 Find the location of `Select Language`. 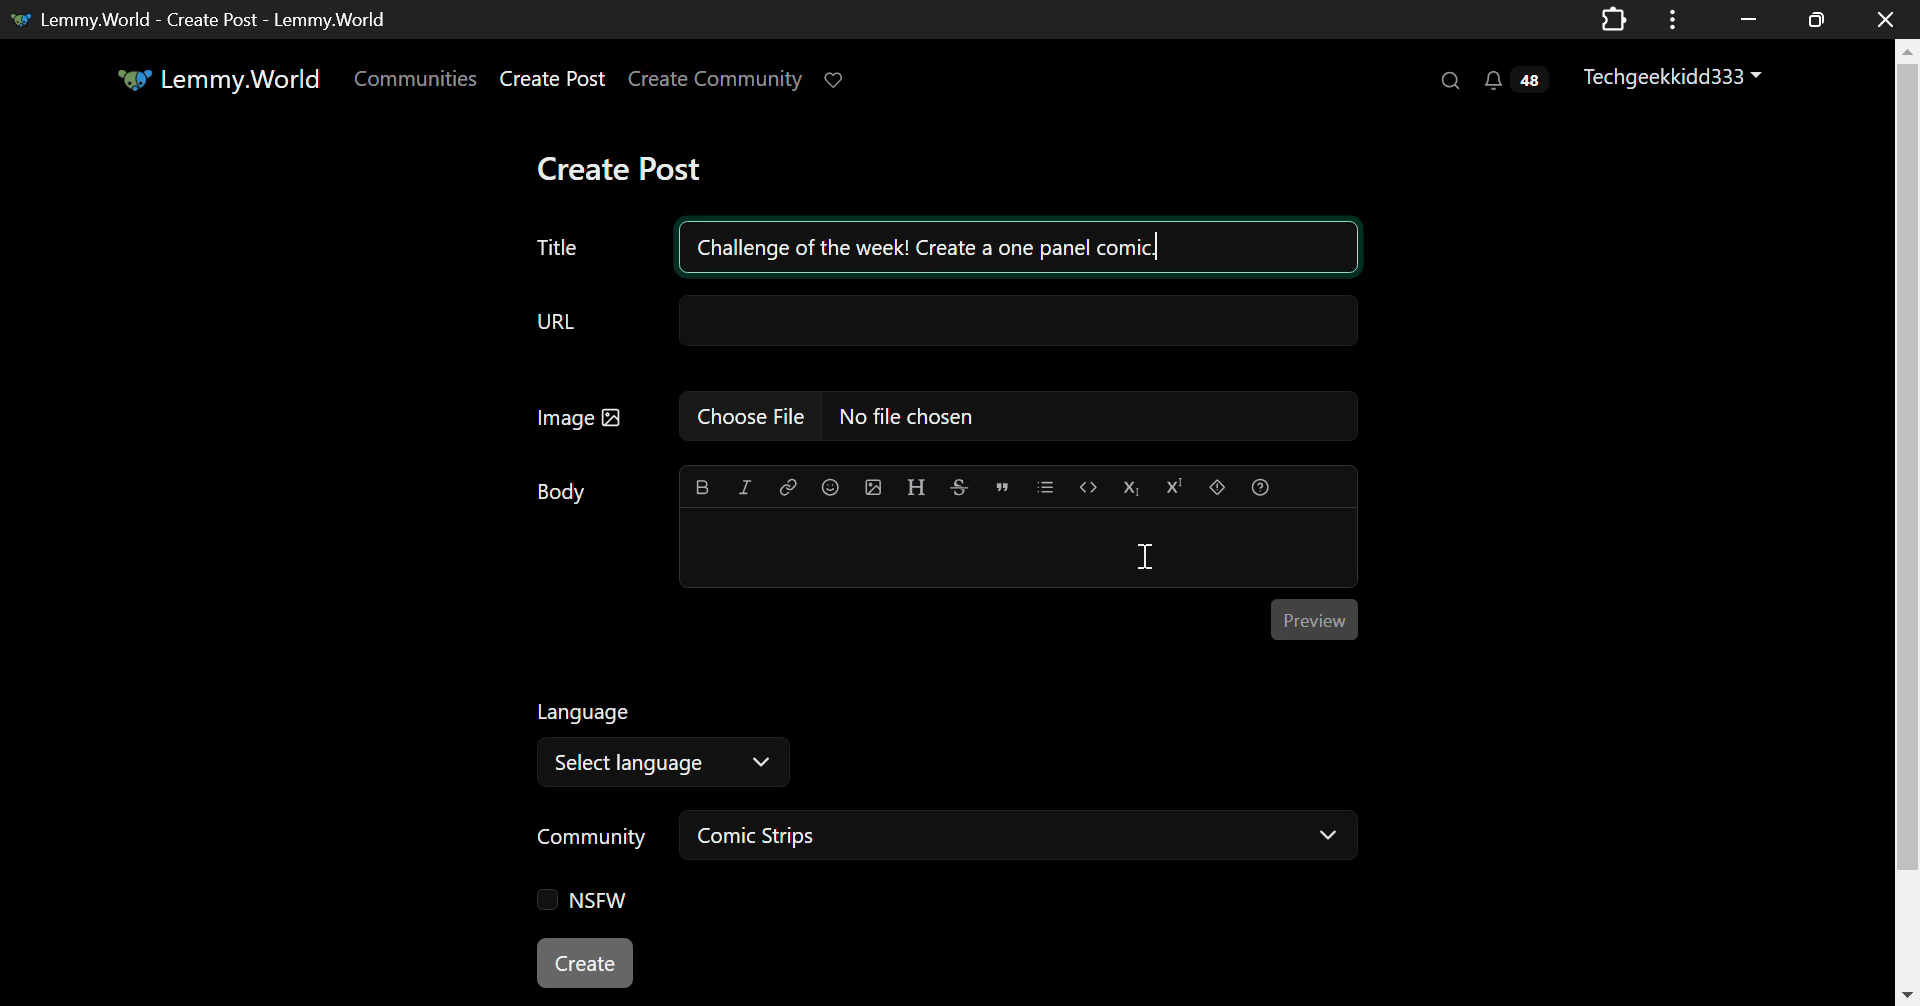

Select Language is located at coordinates (662, 764).